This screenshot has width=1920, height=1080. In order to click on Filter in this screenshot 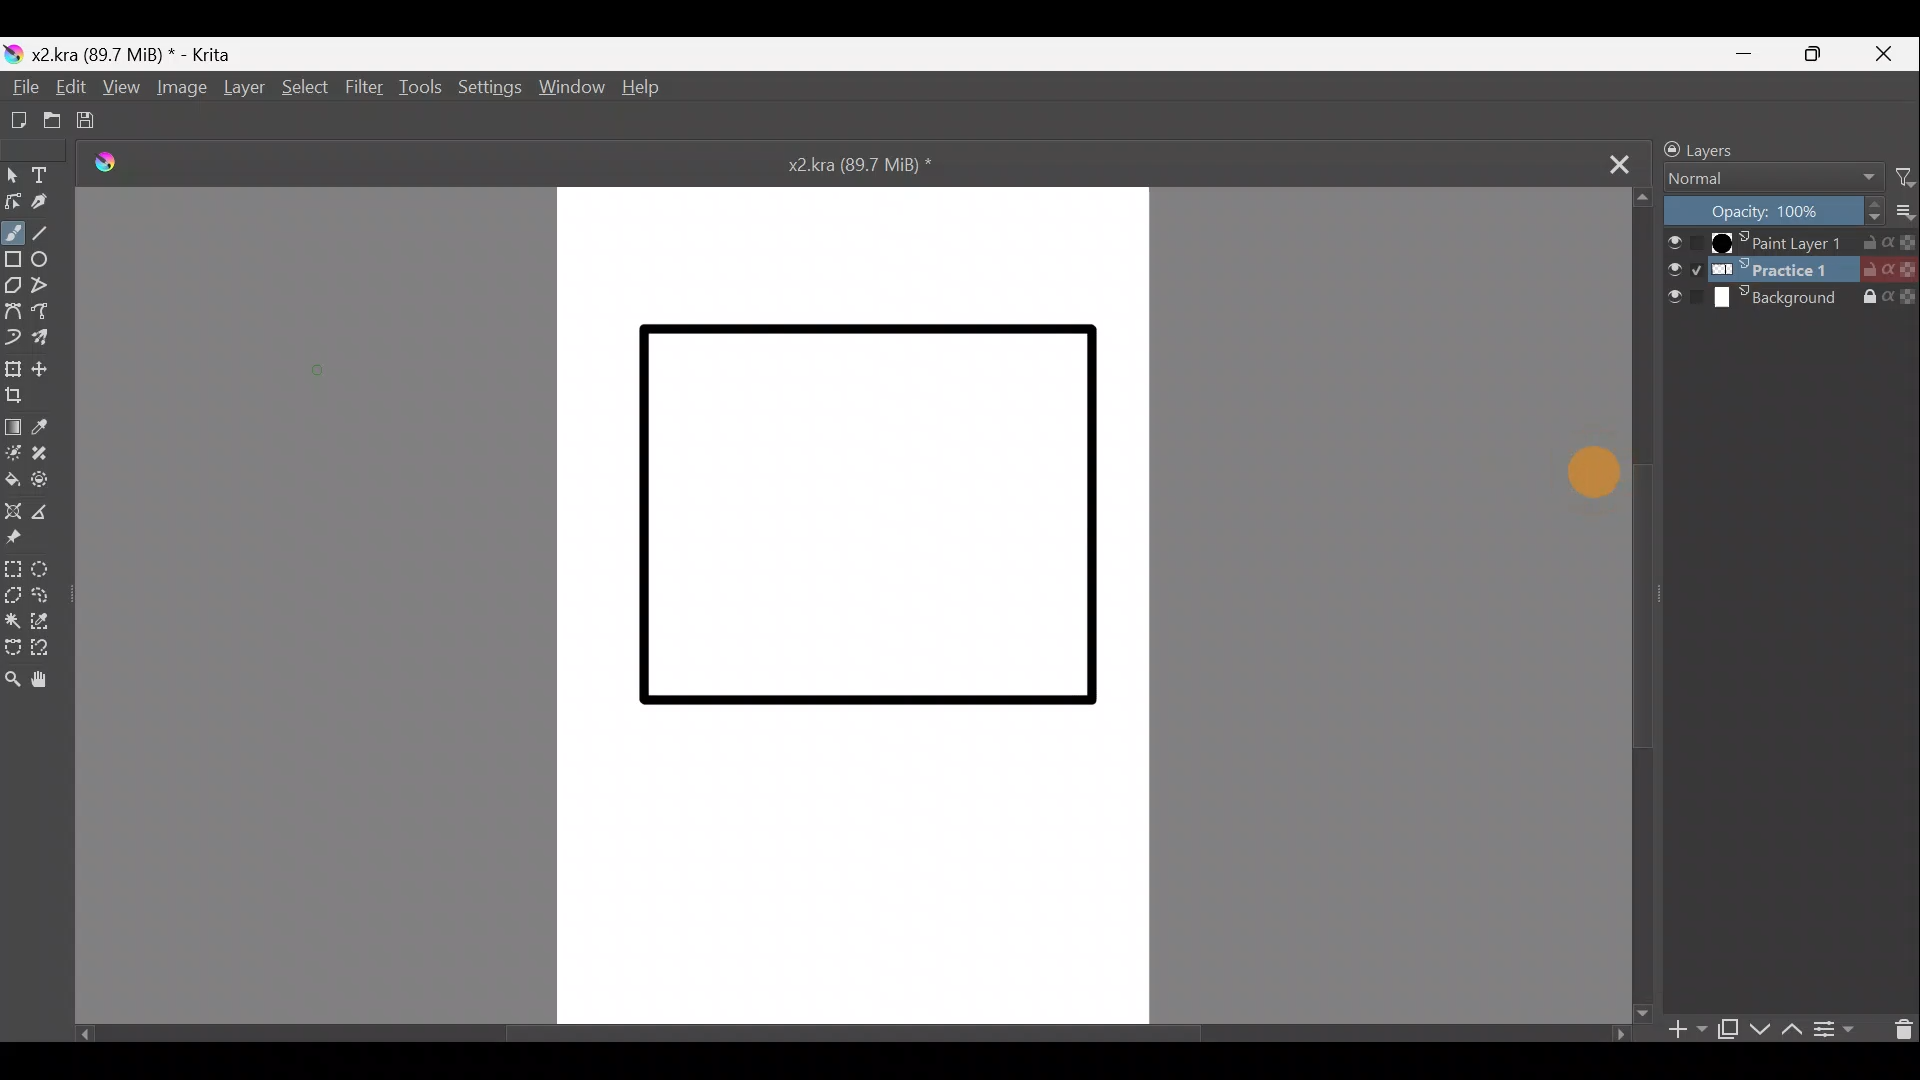, I will do `click(1903, 178)`.